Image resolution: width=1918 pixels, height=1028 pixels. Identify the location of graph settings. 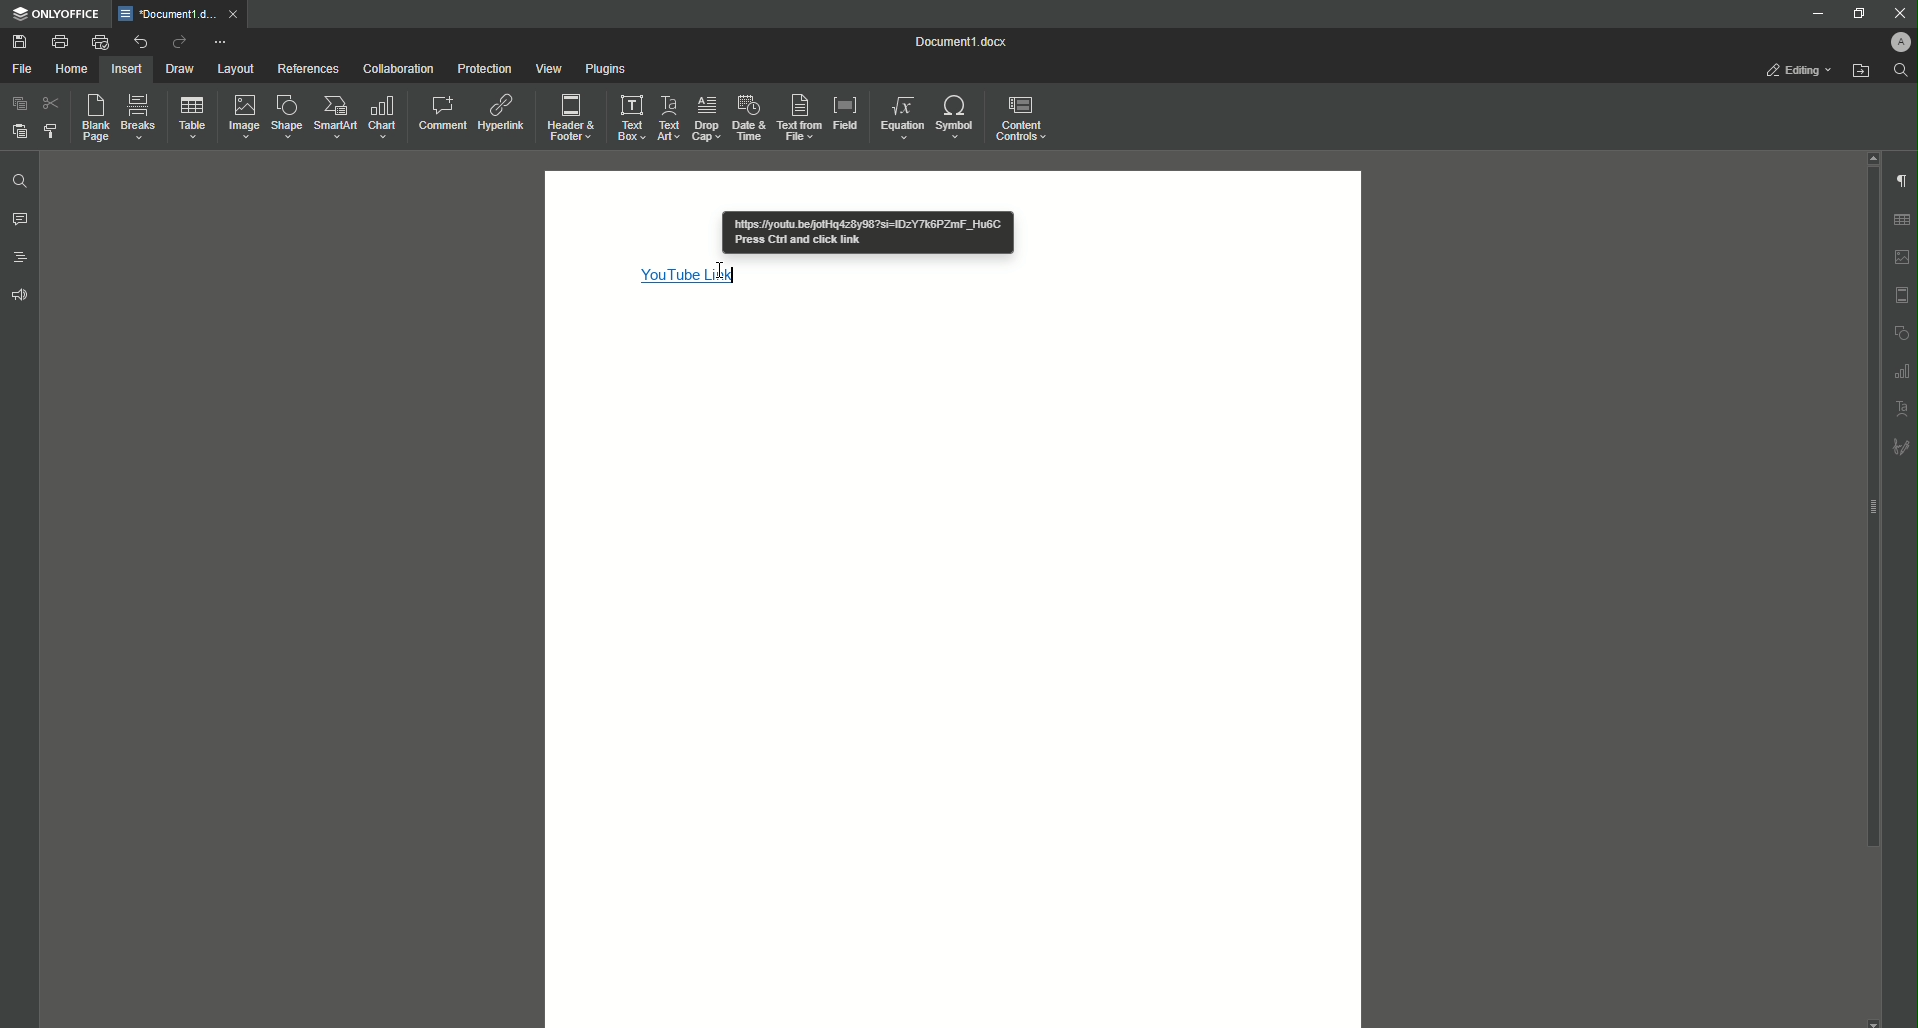
(1904, 371).